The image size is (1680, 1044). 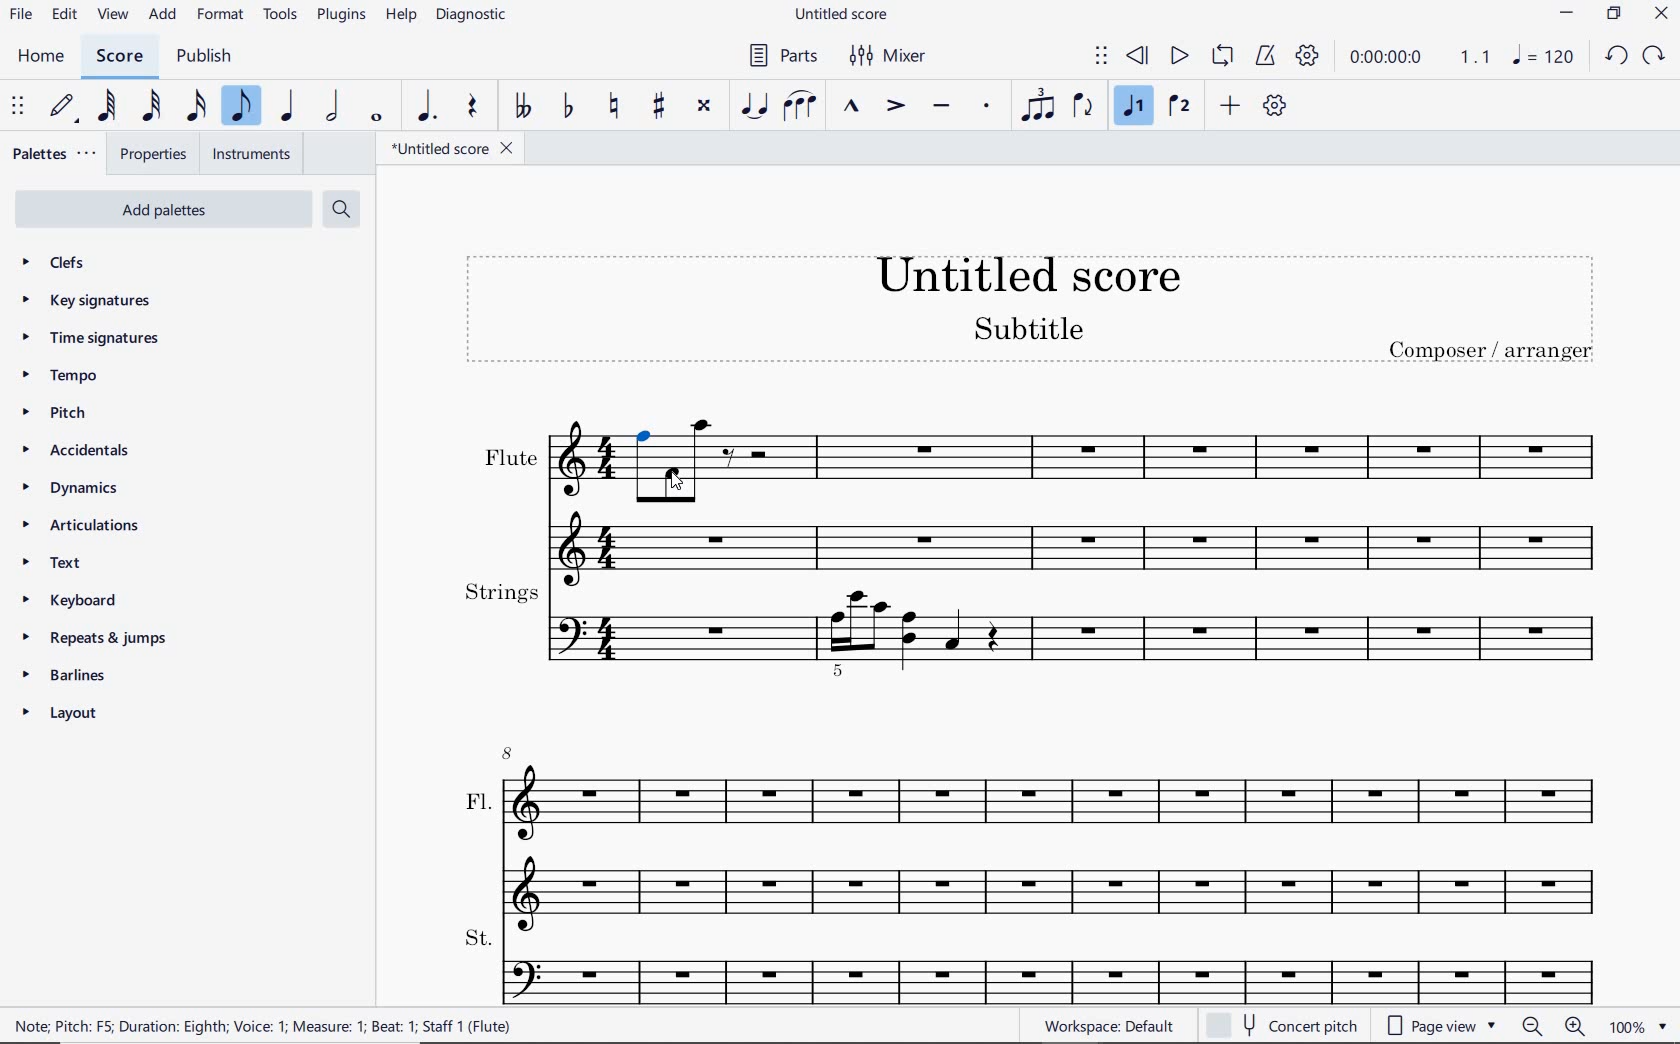 What do you see at coordinates (844, 13) in the screenshot?
I see `file name` at bounding box center [844, 13].